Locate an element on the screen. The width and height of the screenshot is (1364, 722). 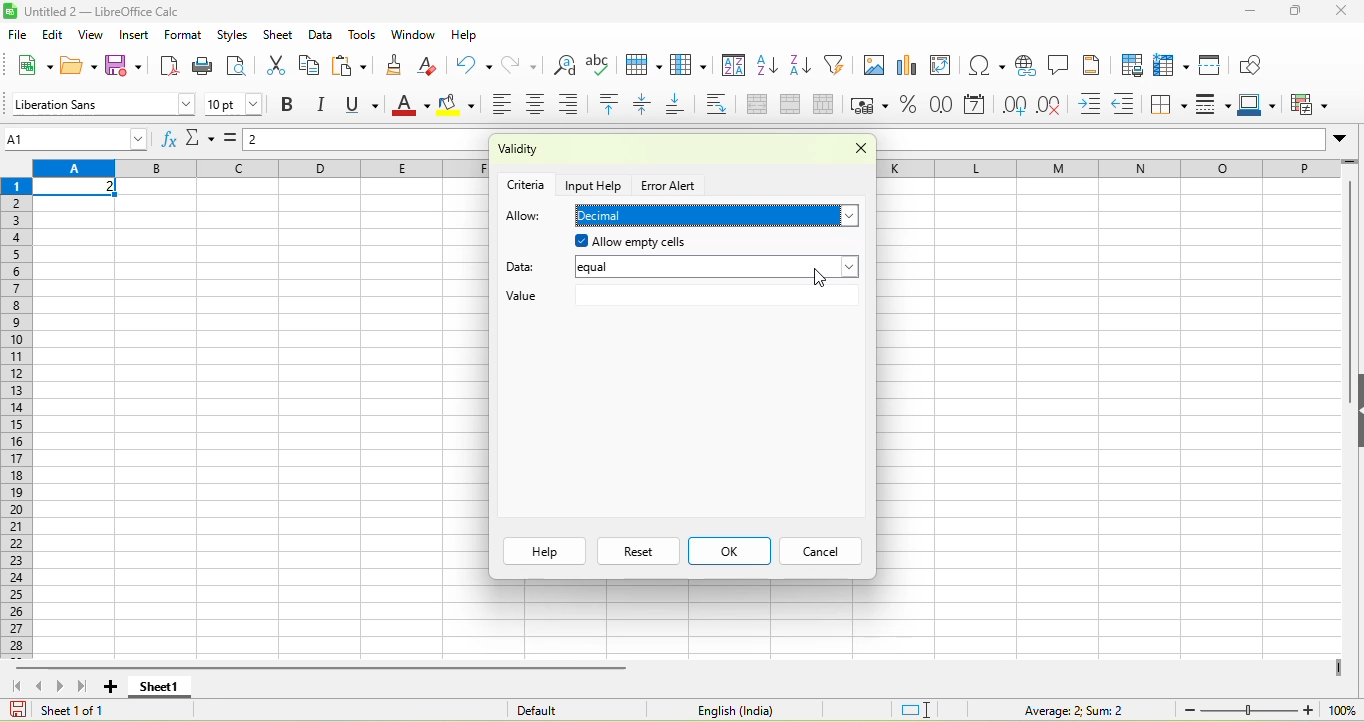
close is located at coordinates (1344, 10).